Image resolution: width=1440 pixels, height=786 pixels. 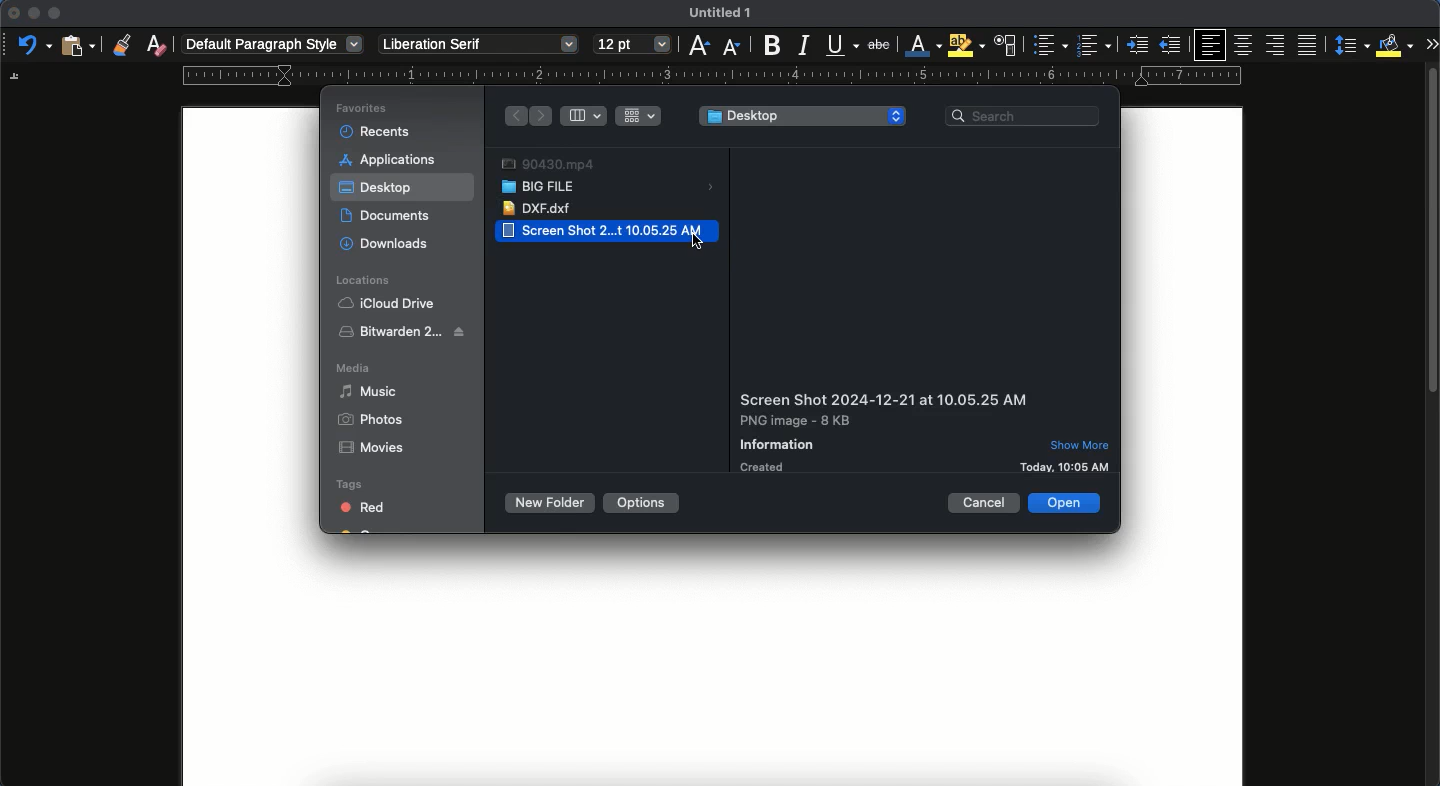 What do you see at coordinates (549, 504) in the screenshot?
I see `new folder` at bounding box center [549, 504].